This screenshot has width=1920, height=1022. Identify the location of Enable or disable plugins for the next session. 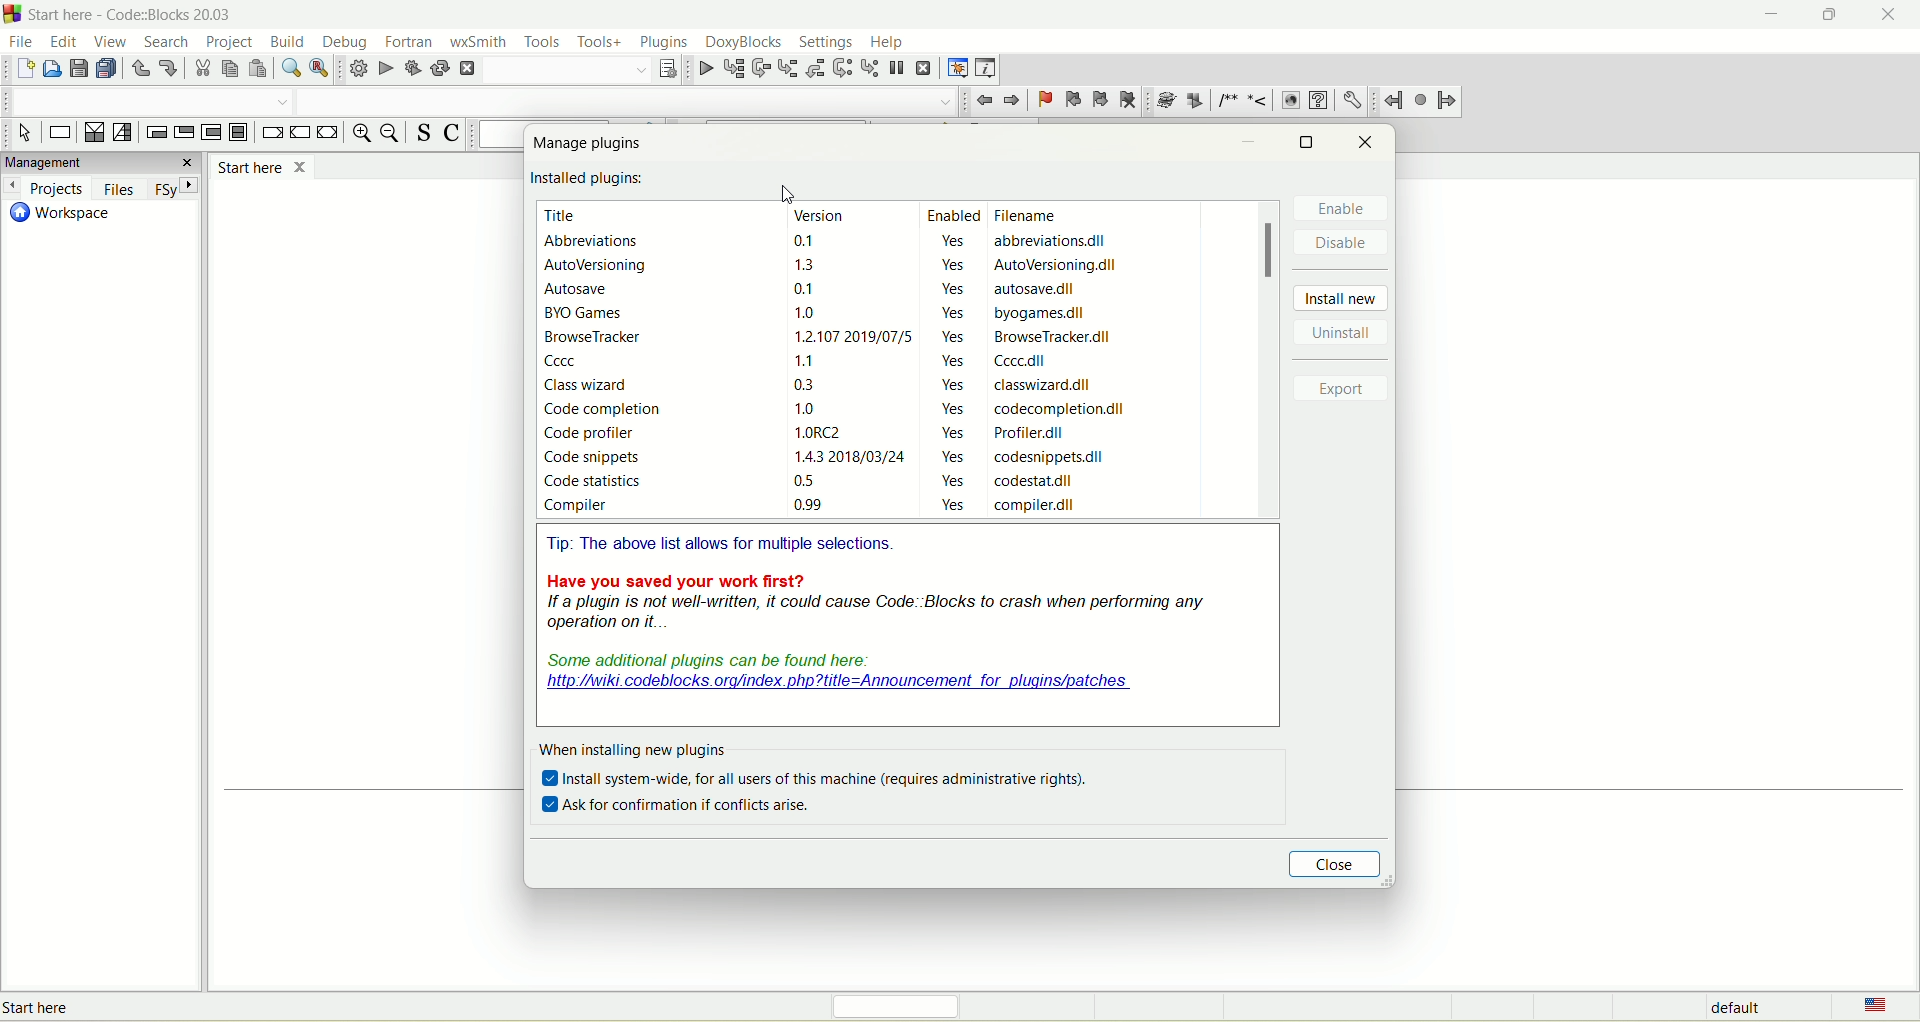
(156, 1006).